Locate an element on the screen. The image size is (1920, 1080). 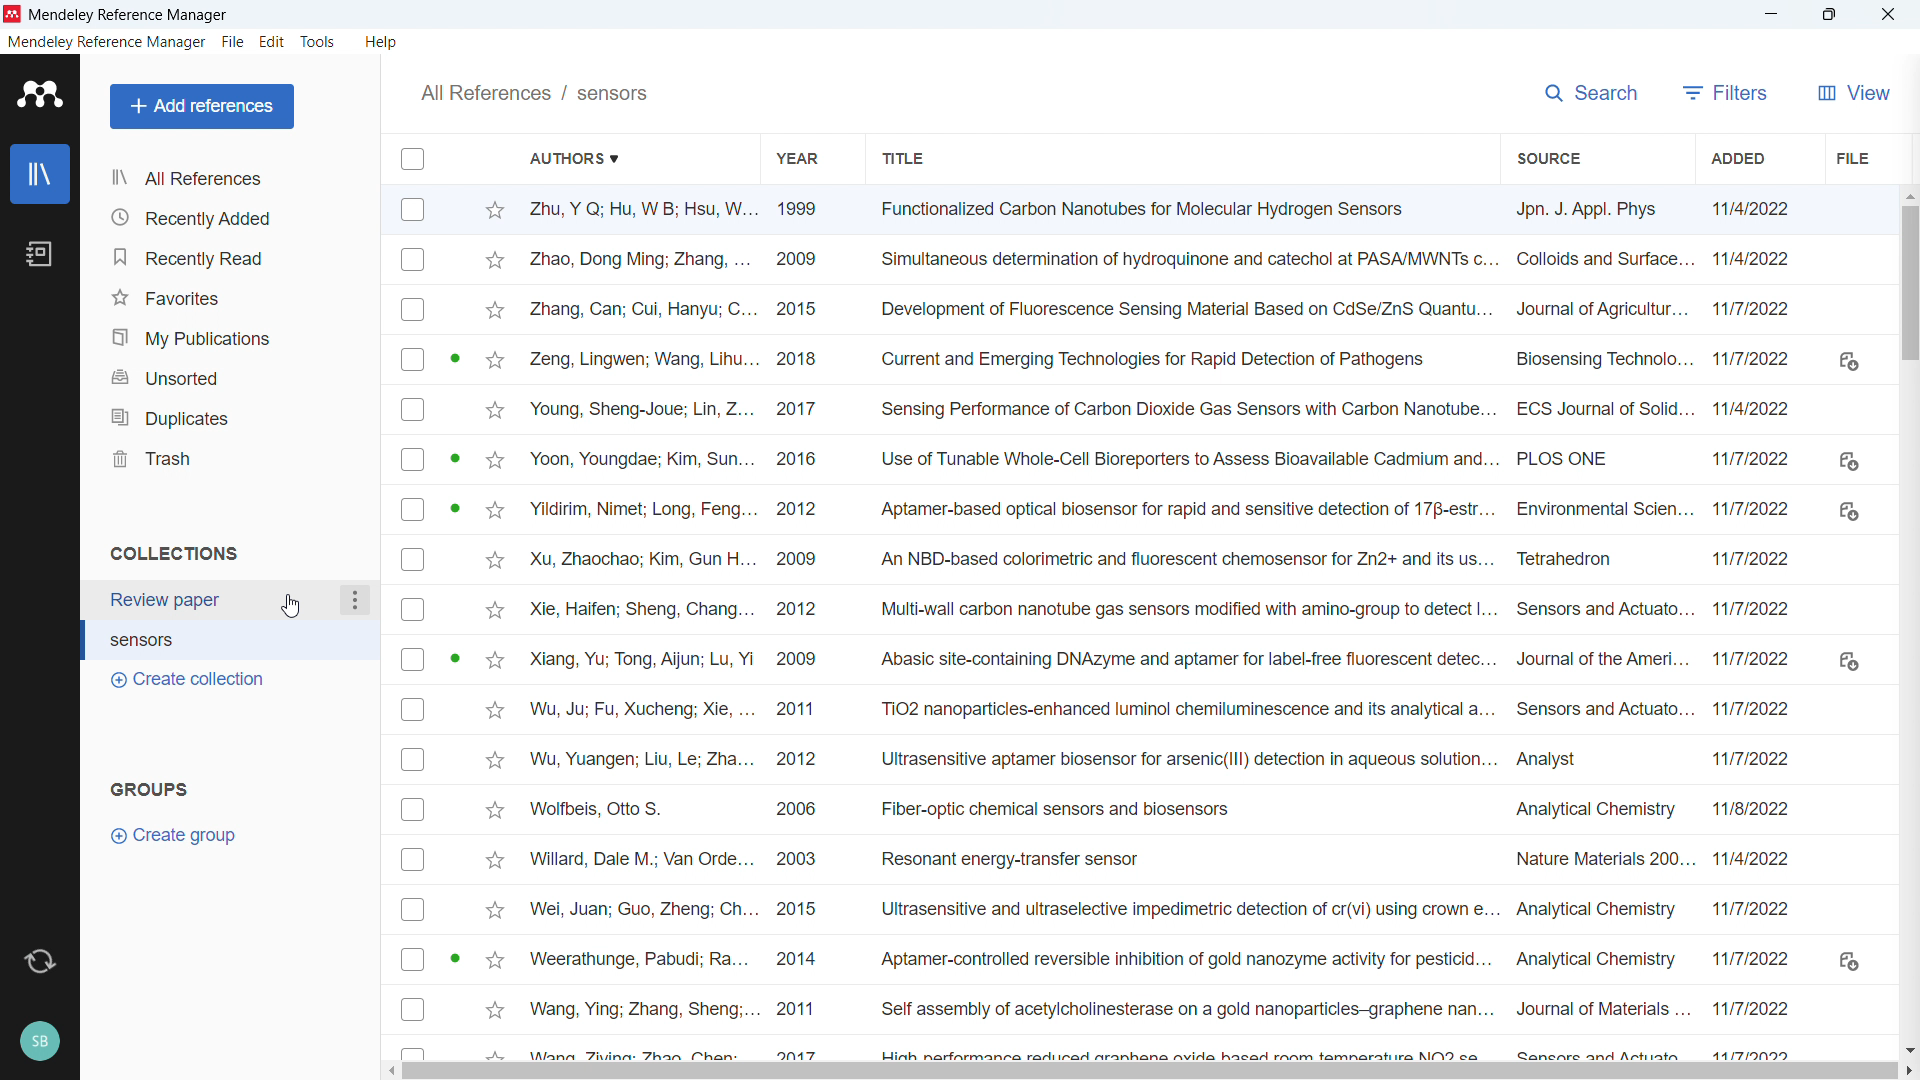
Recently read  is located at coordinates (233, 258).